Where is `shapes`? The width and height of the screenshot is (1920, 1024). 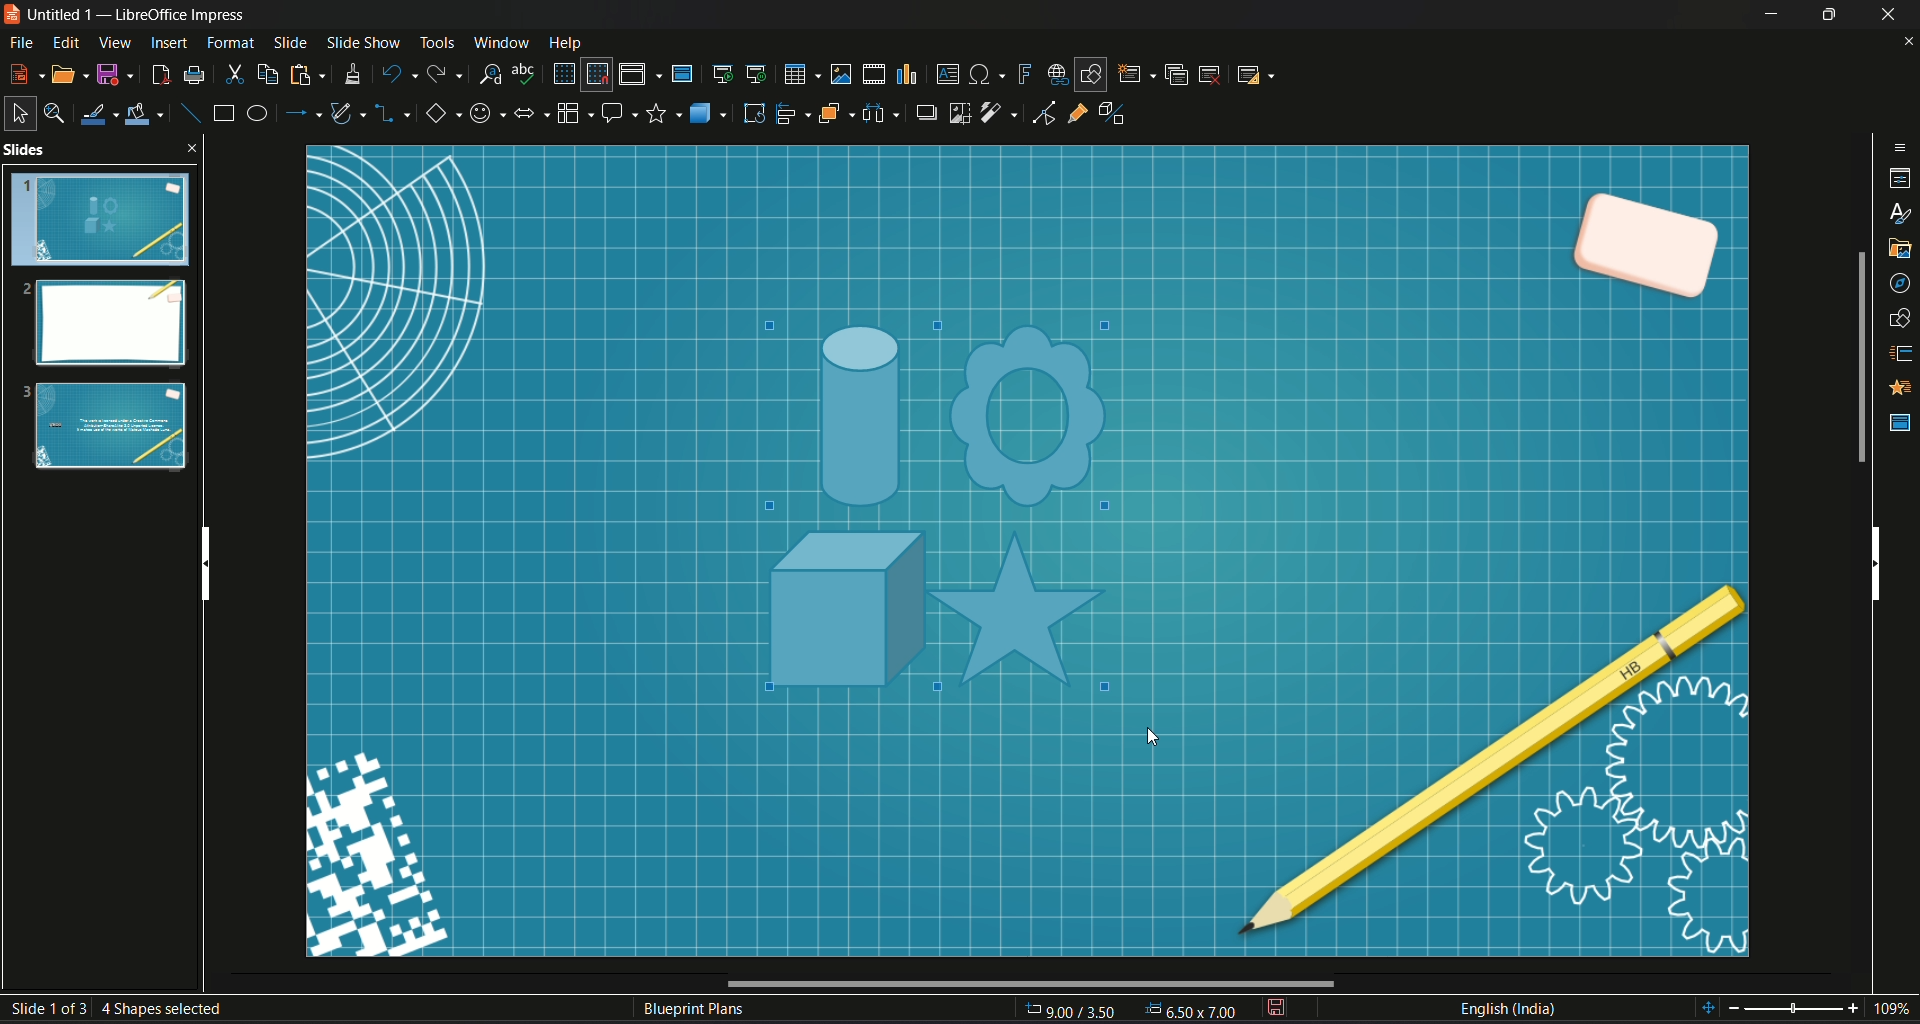 shapes is located at coordinates (1901, 319).